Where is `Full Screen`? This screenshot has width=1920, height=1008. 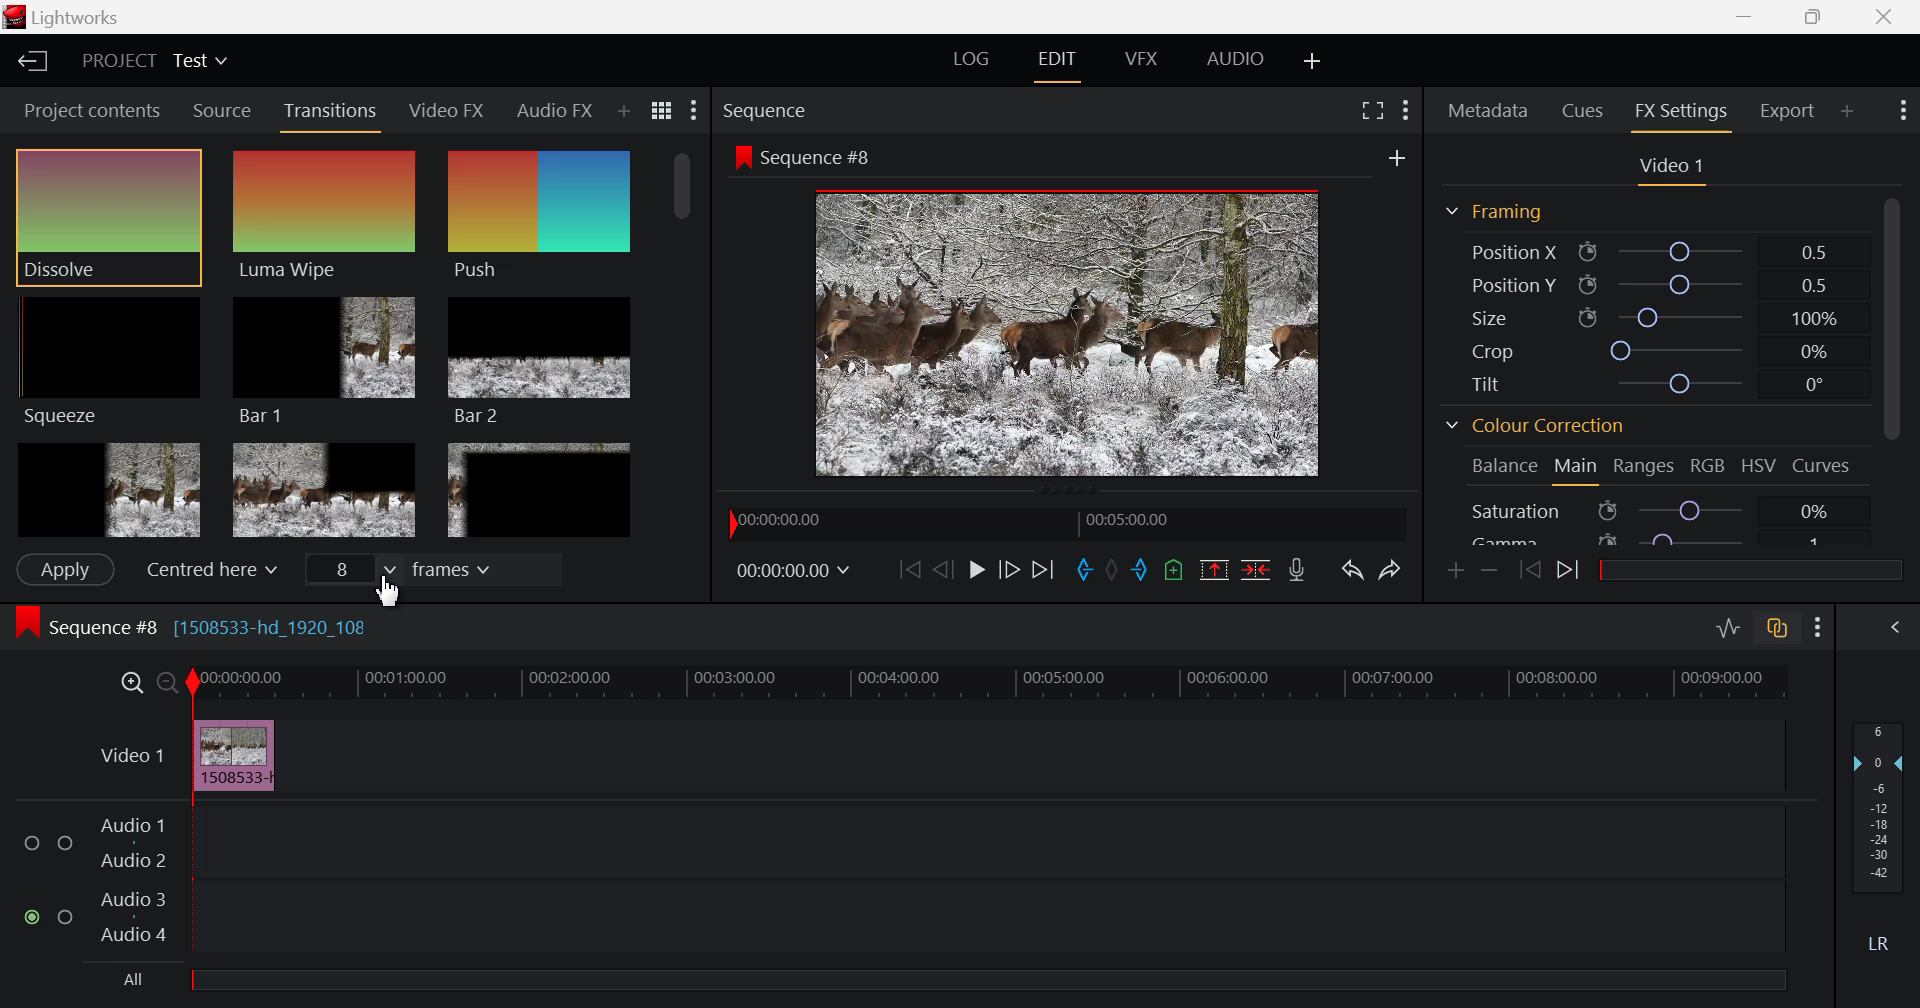 Full Screen is located at coordinates (1372, 112).